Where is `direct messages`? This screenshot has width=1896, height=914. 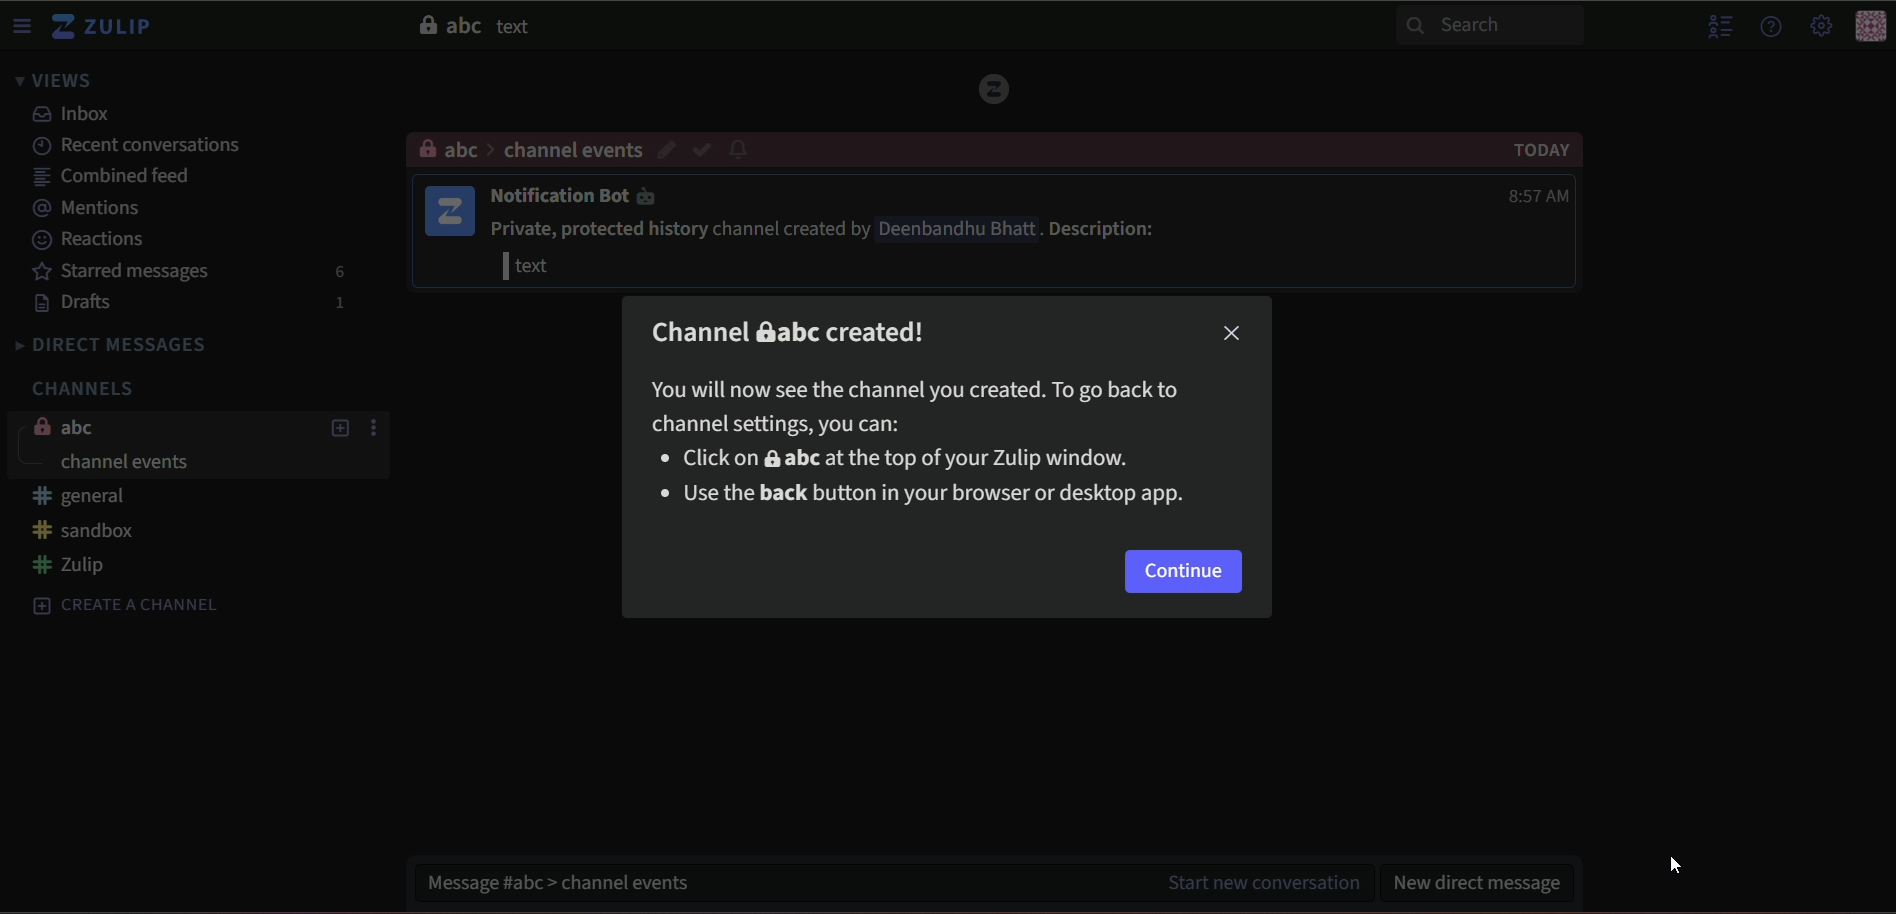
direct messages is located at coordinates (115, 345).